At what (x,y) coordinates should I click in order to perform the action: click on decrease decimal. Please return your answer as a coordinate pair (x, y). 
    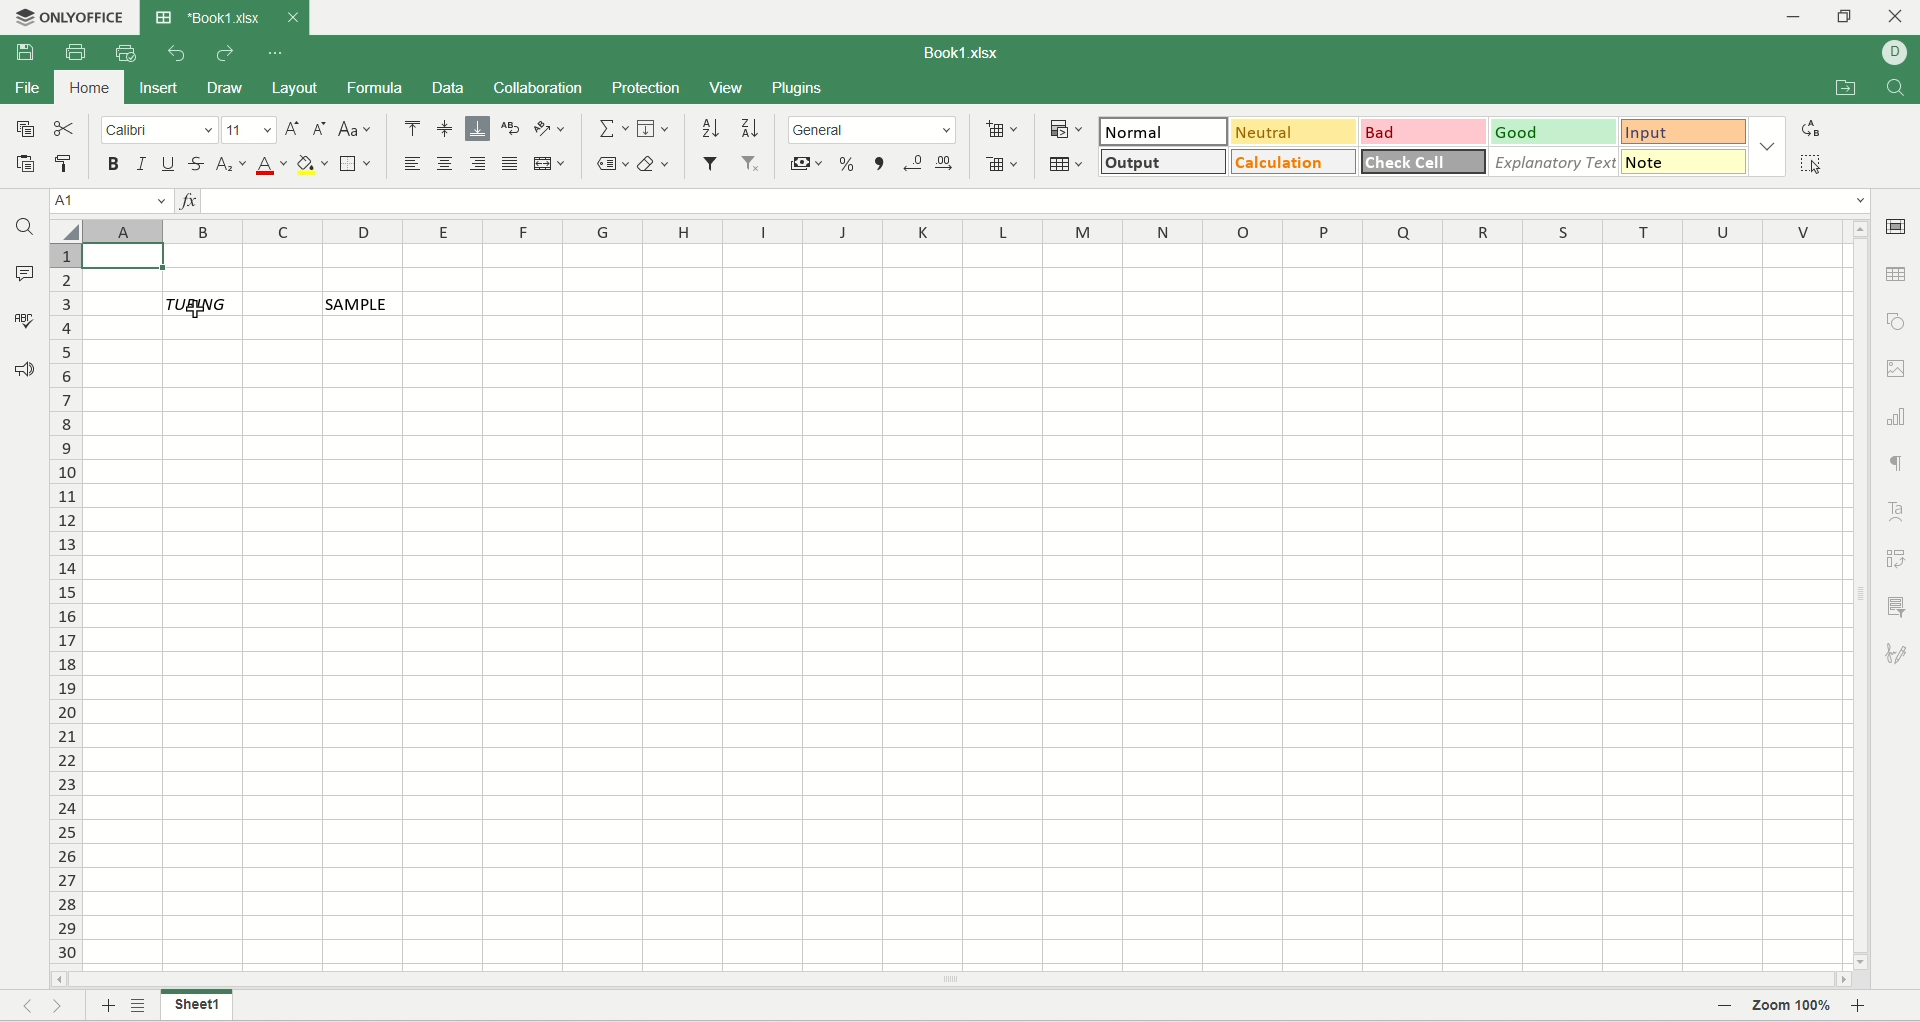
    Looking at the image, I should click on (914, 165).